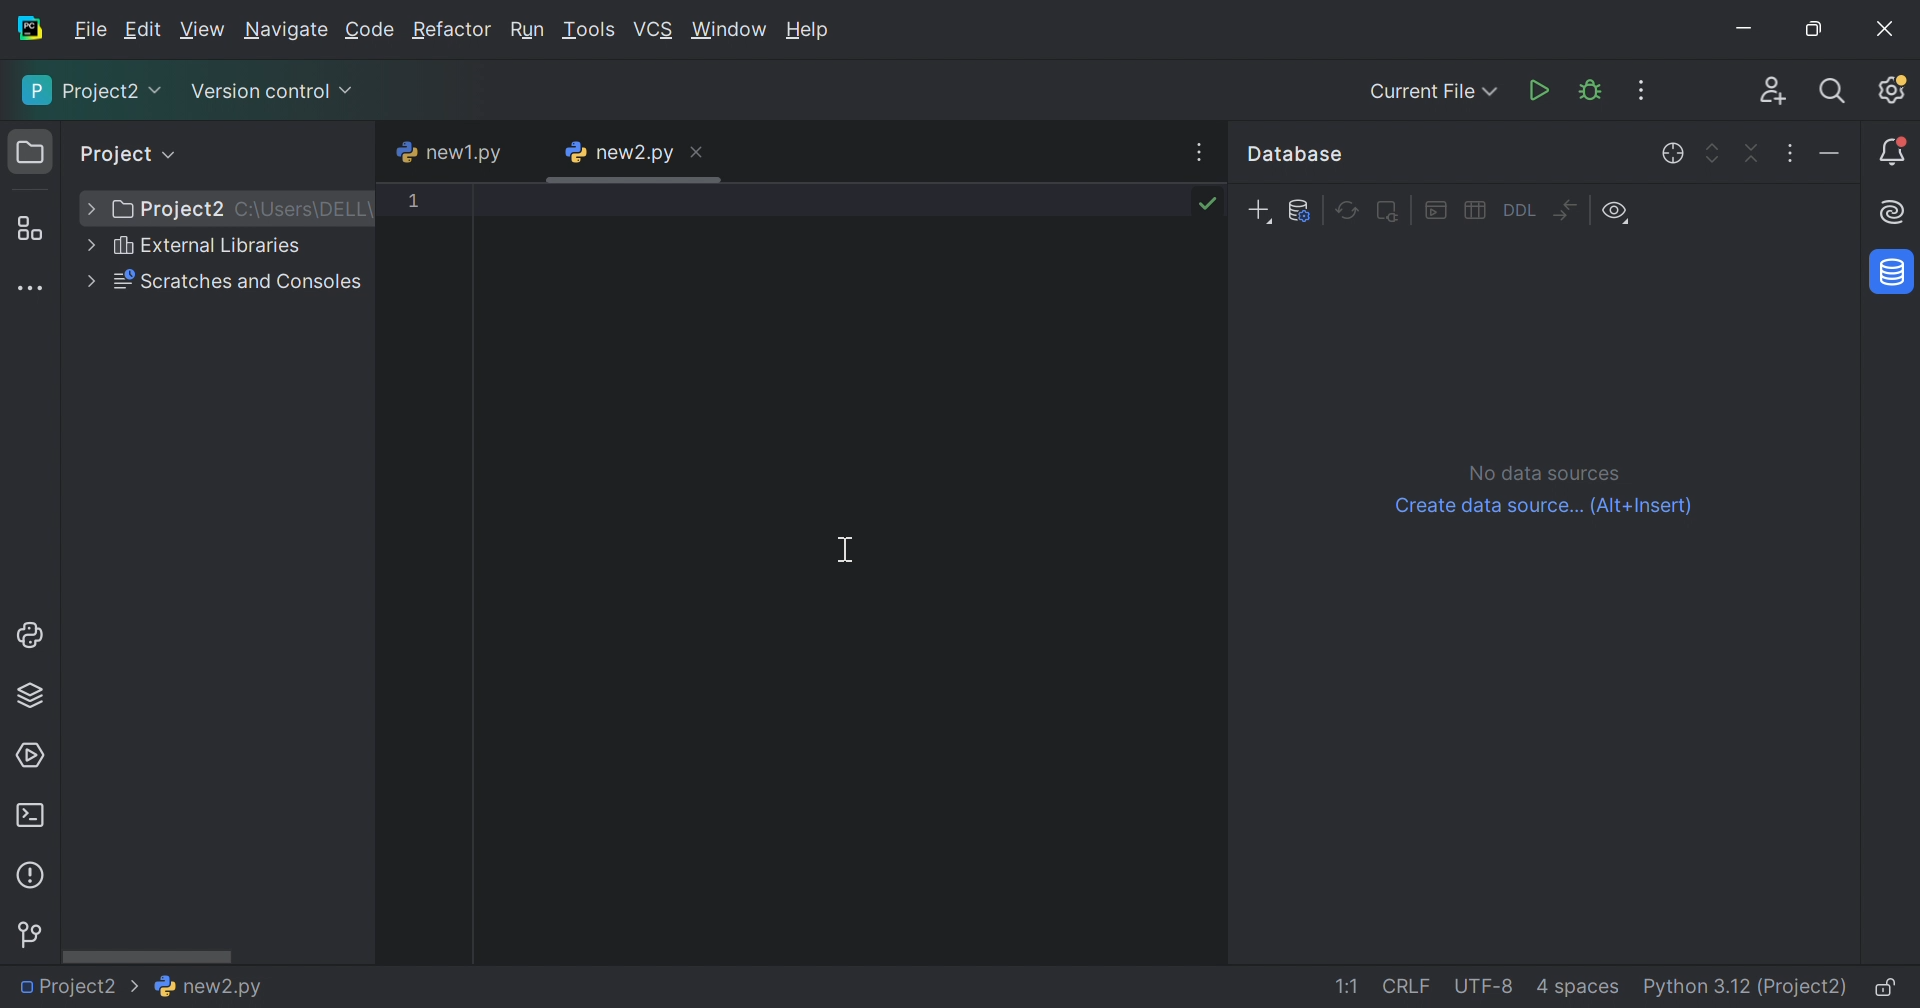 The image size is (1920, 1008). I want to click on Help, so click(809, 31).